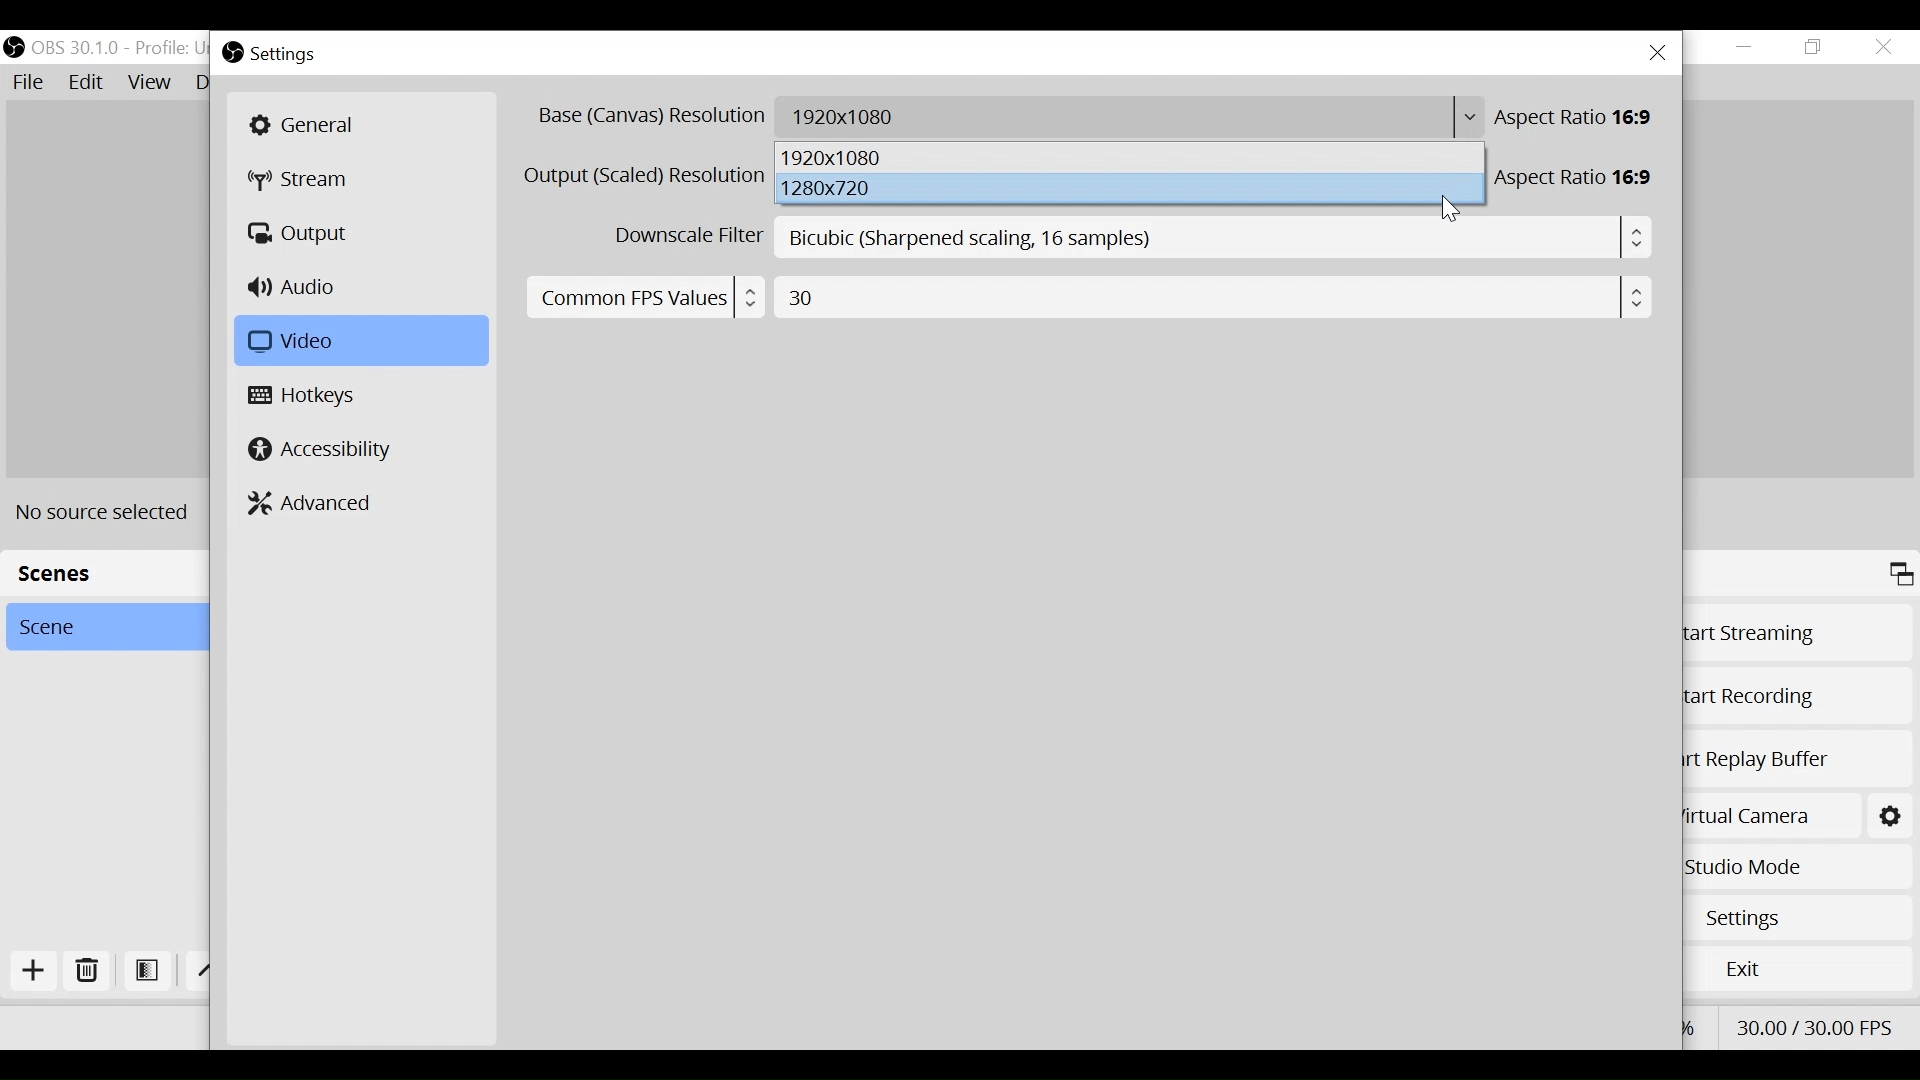 The height and width of the screenshot is (1080, 1920). Describe the element at coordinates (110, 512) in the screenshot. I see `No Source Selected` at that location.